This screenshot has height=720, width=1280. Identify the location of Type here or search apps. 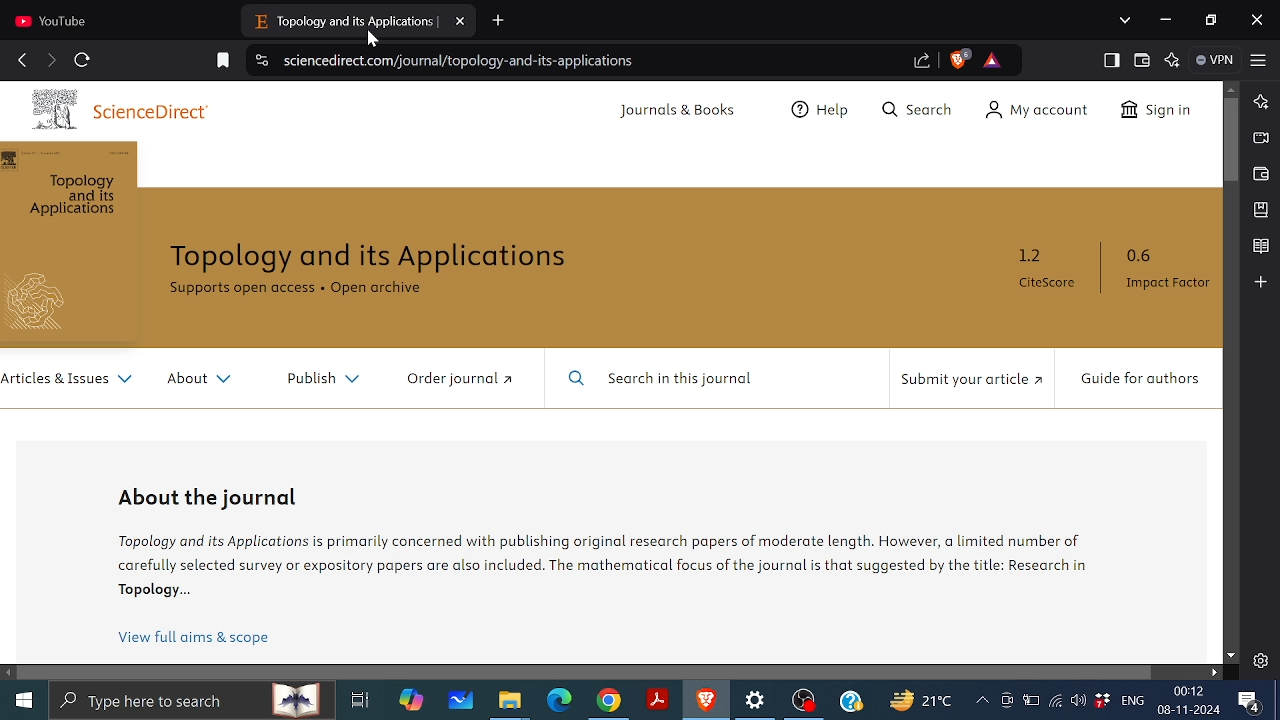
(190, 699).